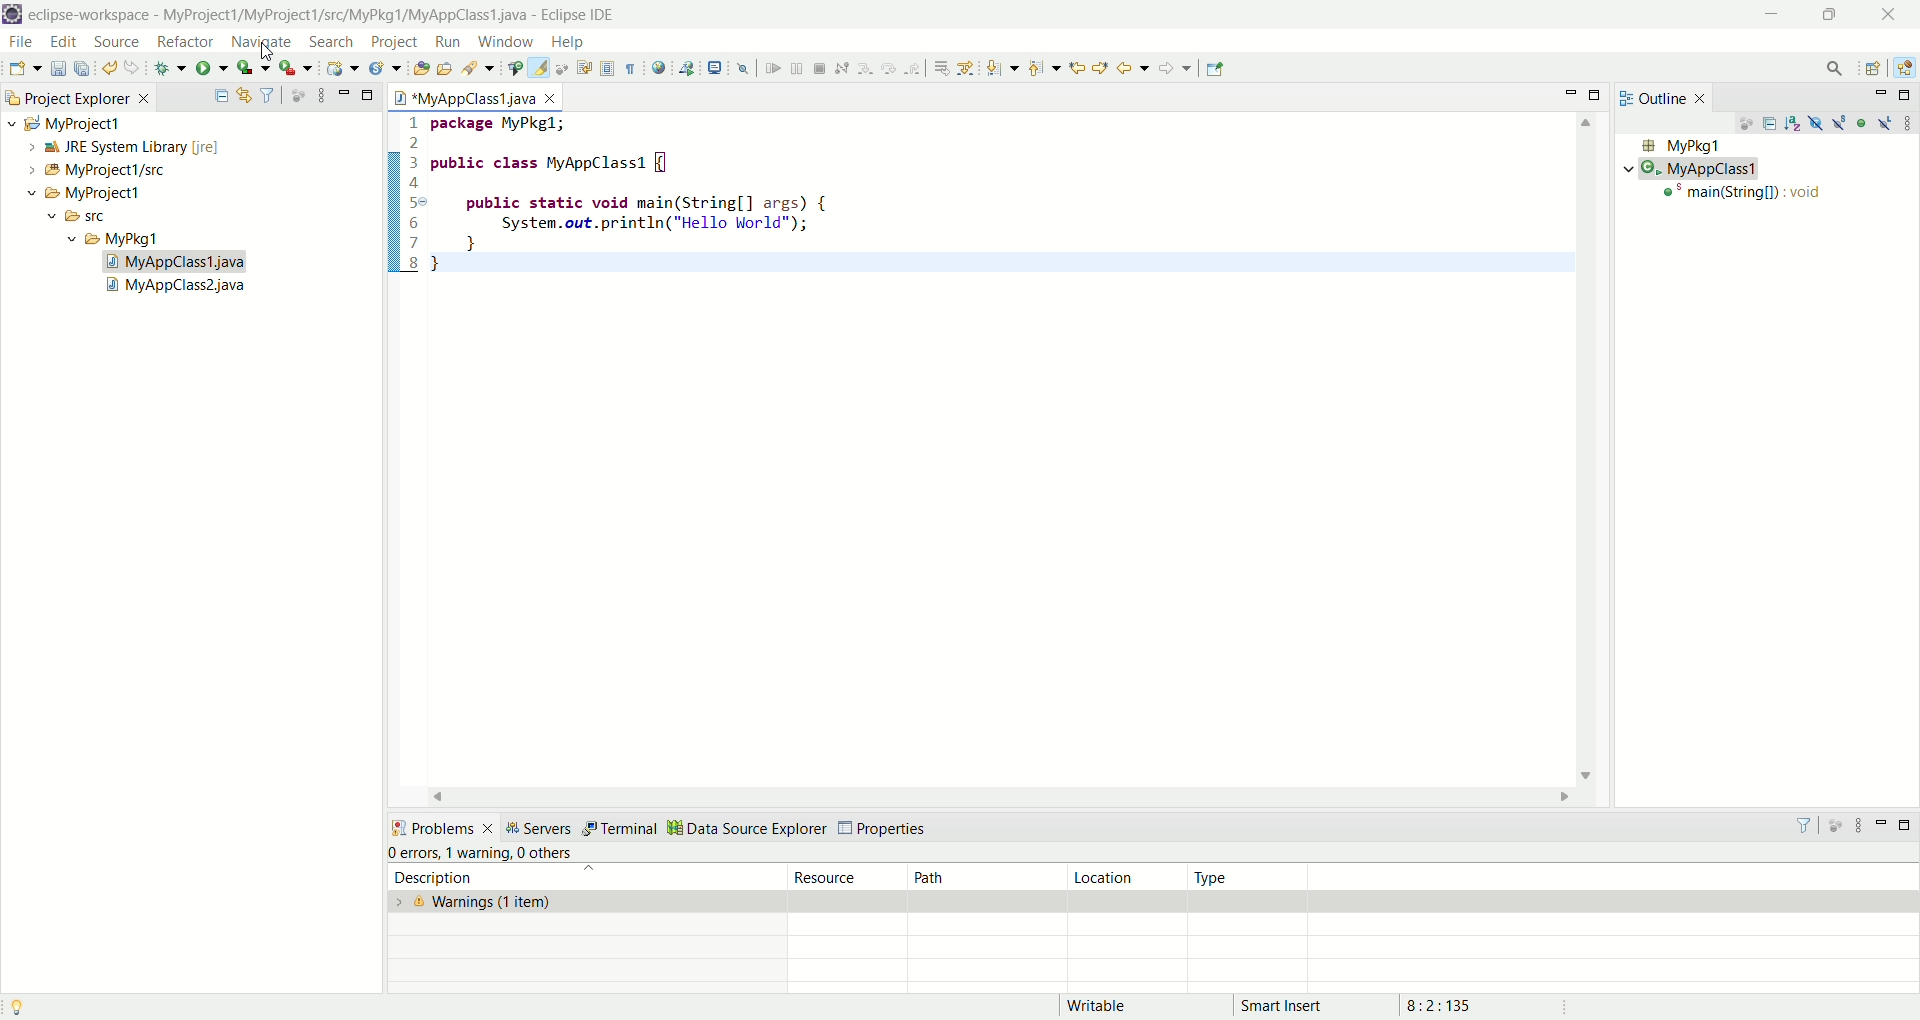 The height and width of the screenshot is (1020, 1920). I want to click on create a new Java servlet, so click(384, 70).